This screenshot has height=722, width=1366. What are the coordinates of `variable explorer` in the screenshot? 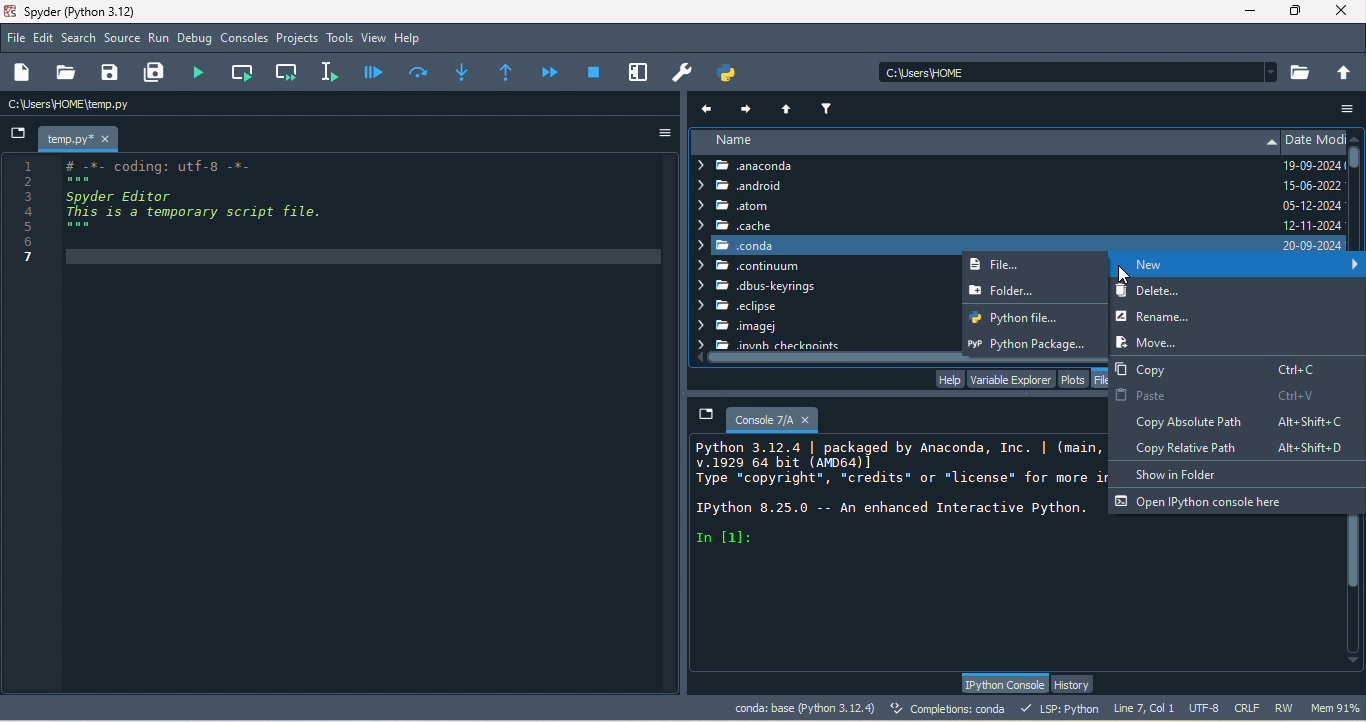 It's located at (1010, 378).